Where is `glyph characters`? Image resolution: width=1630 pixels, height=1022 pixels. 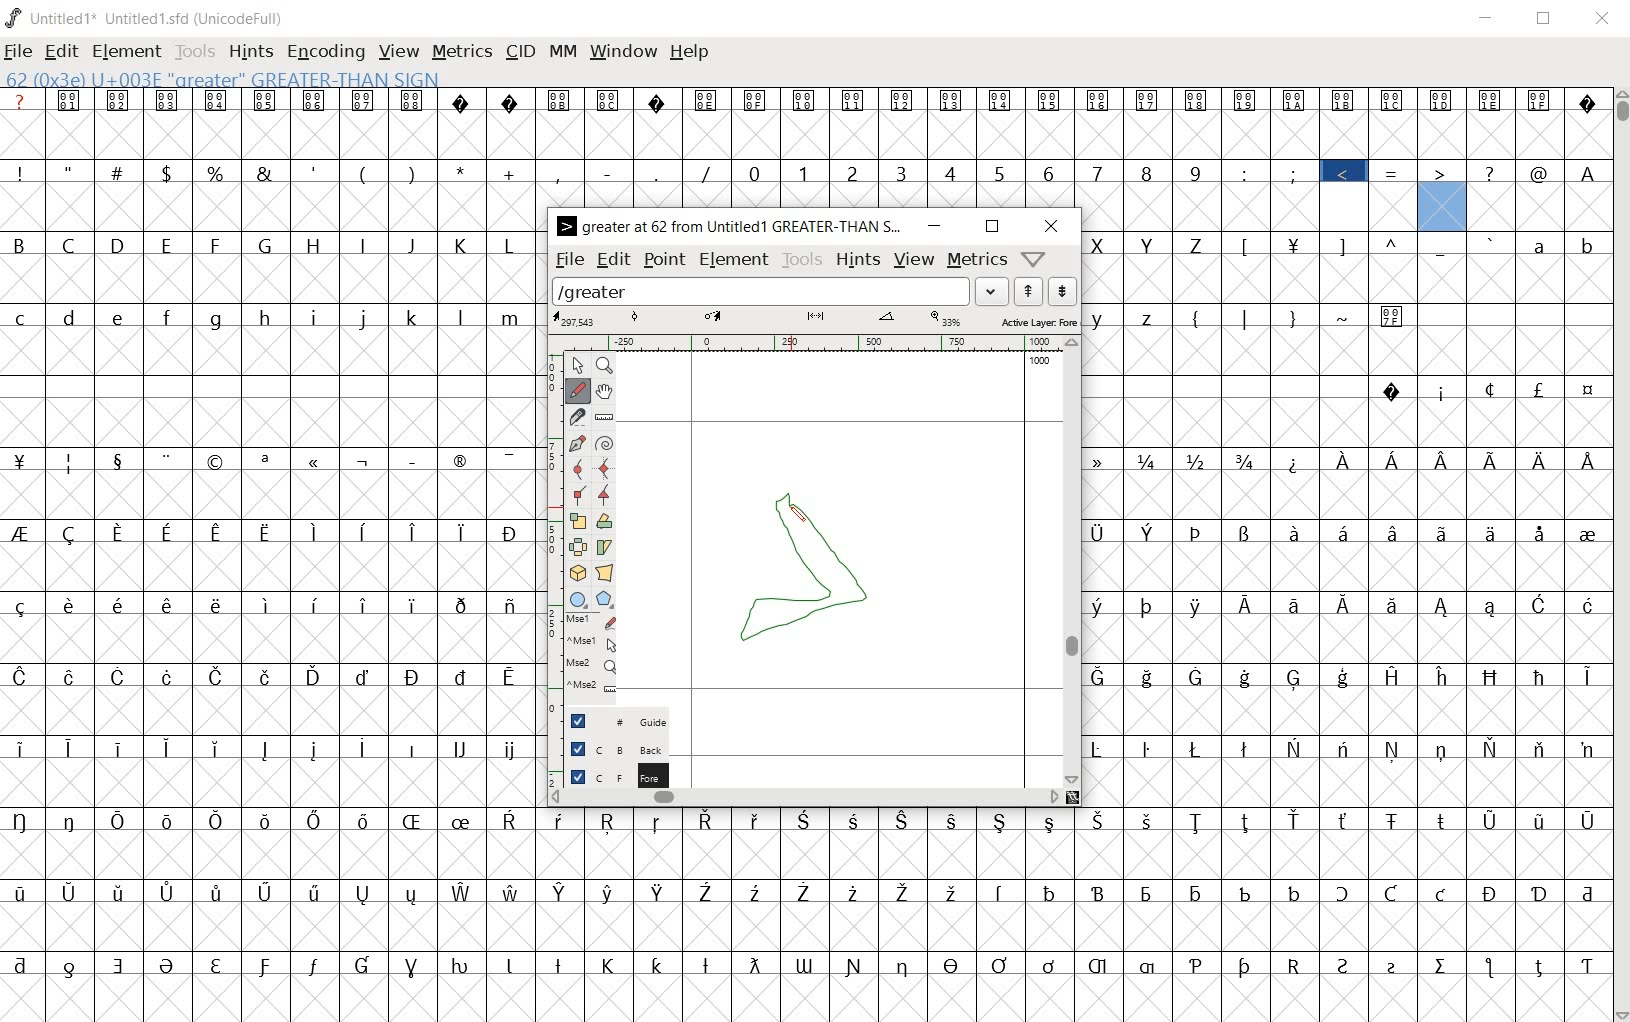
glyph characters is located at coordinates (1348, 521).